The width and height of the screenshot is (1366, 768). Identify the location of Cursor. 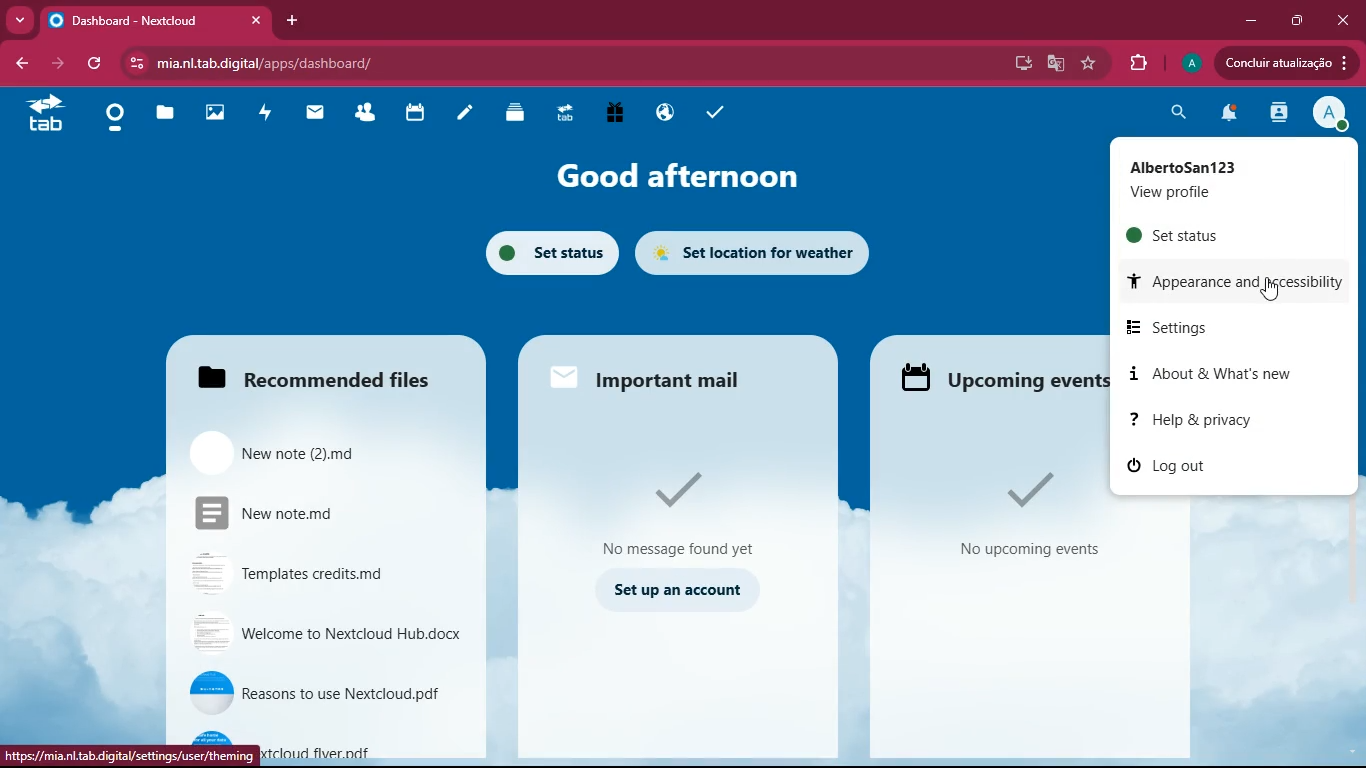
(1268, 292).